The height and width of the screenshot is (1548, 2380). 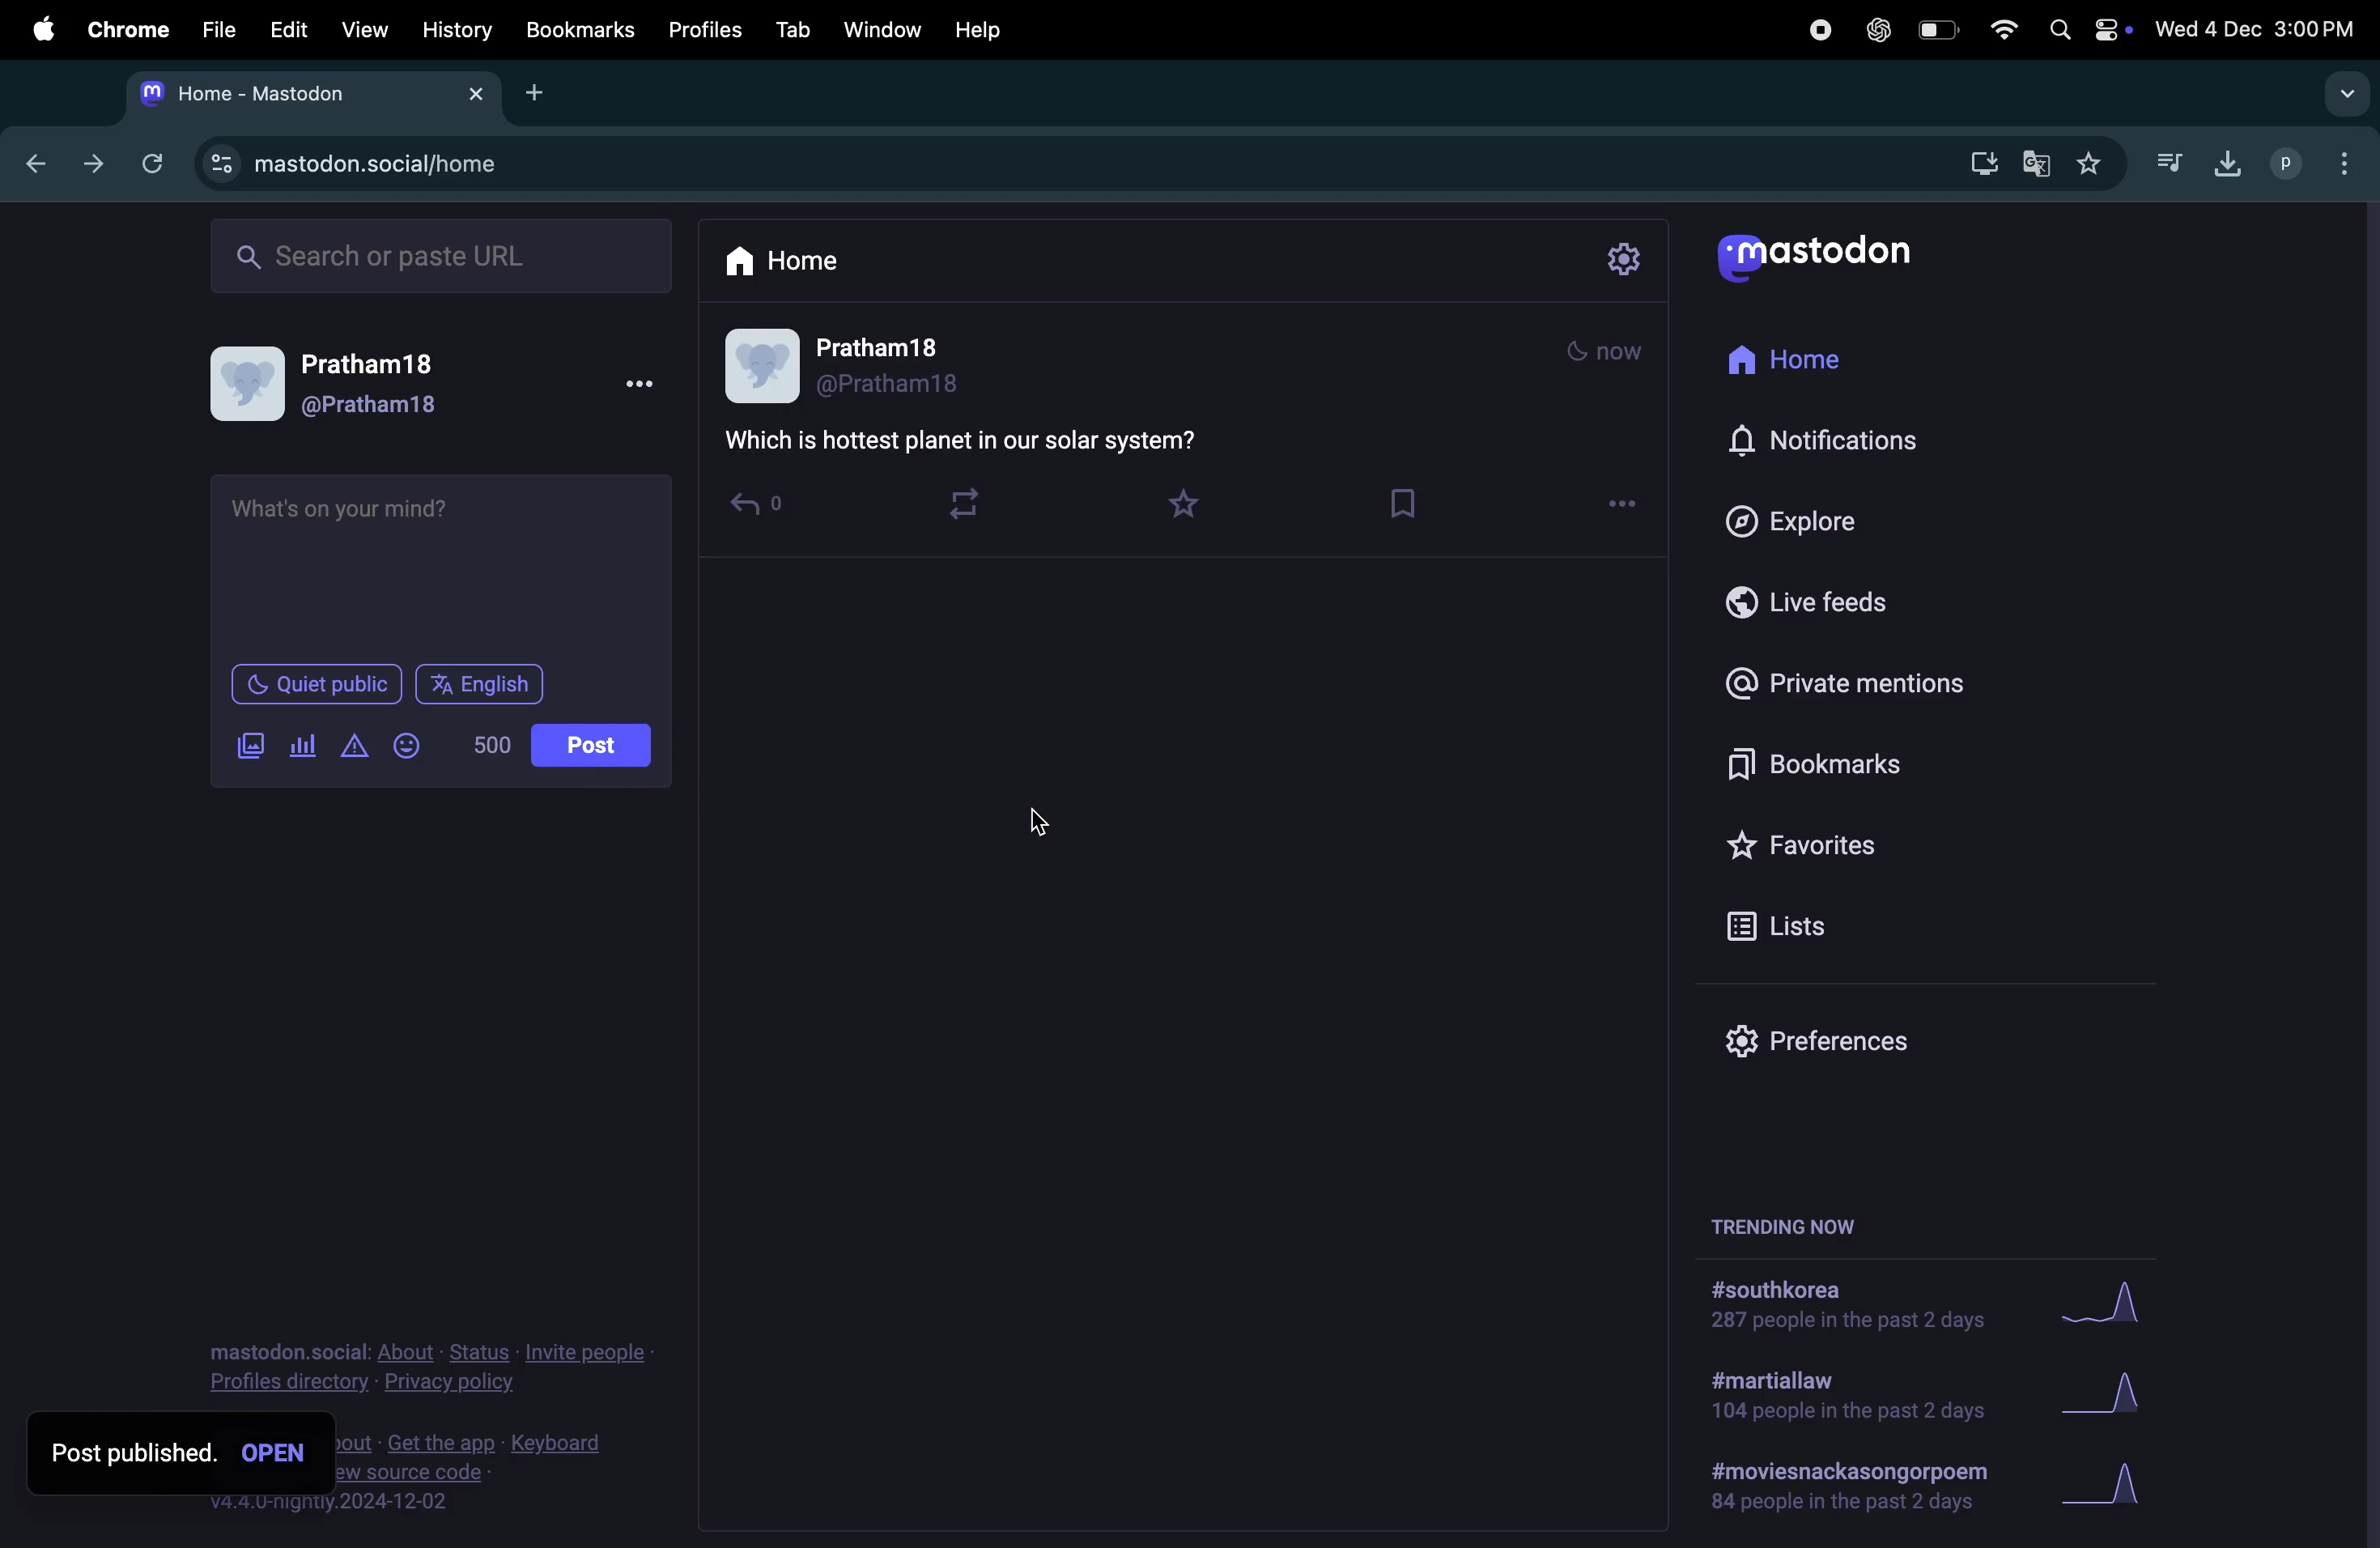 I want to click on filw, so click(x=212, y=29).